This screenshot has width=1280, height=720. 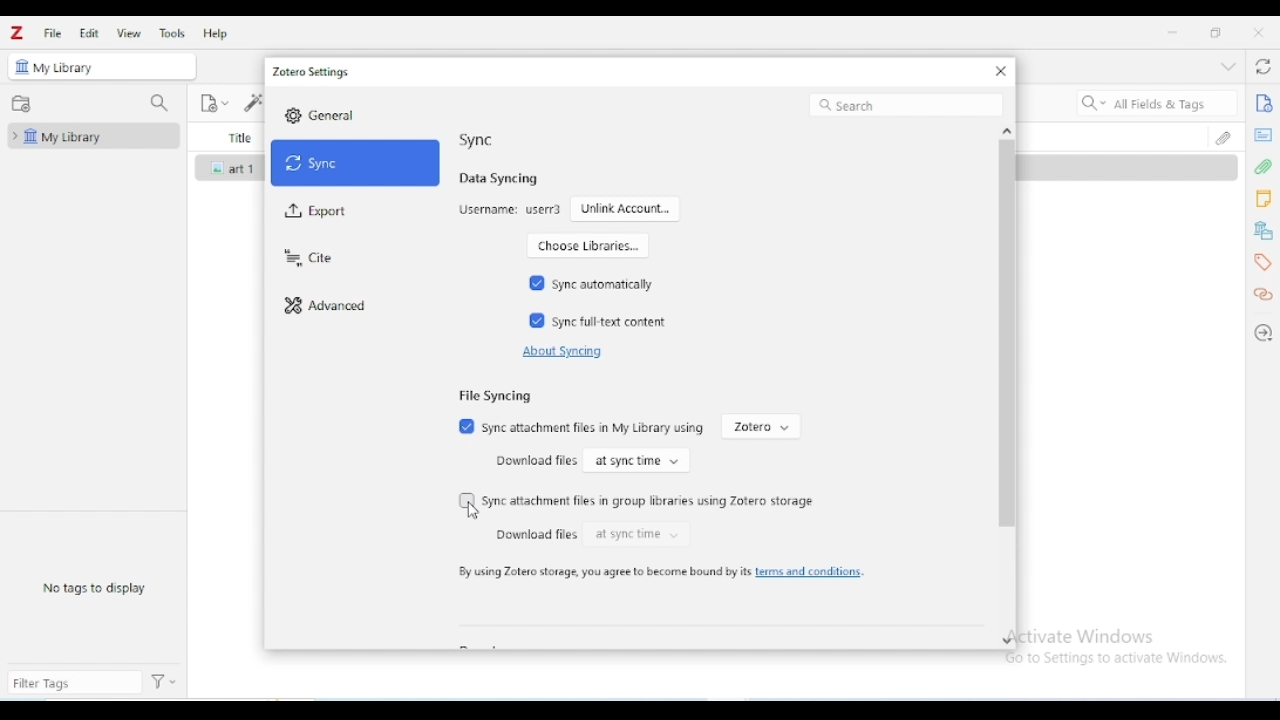 What do you see at coordinates (1264, 199) in the screenshot?
I see `notes` at bounding box center [1264, 199].